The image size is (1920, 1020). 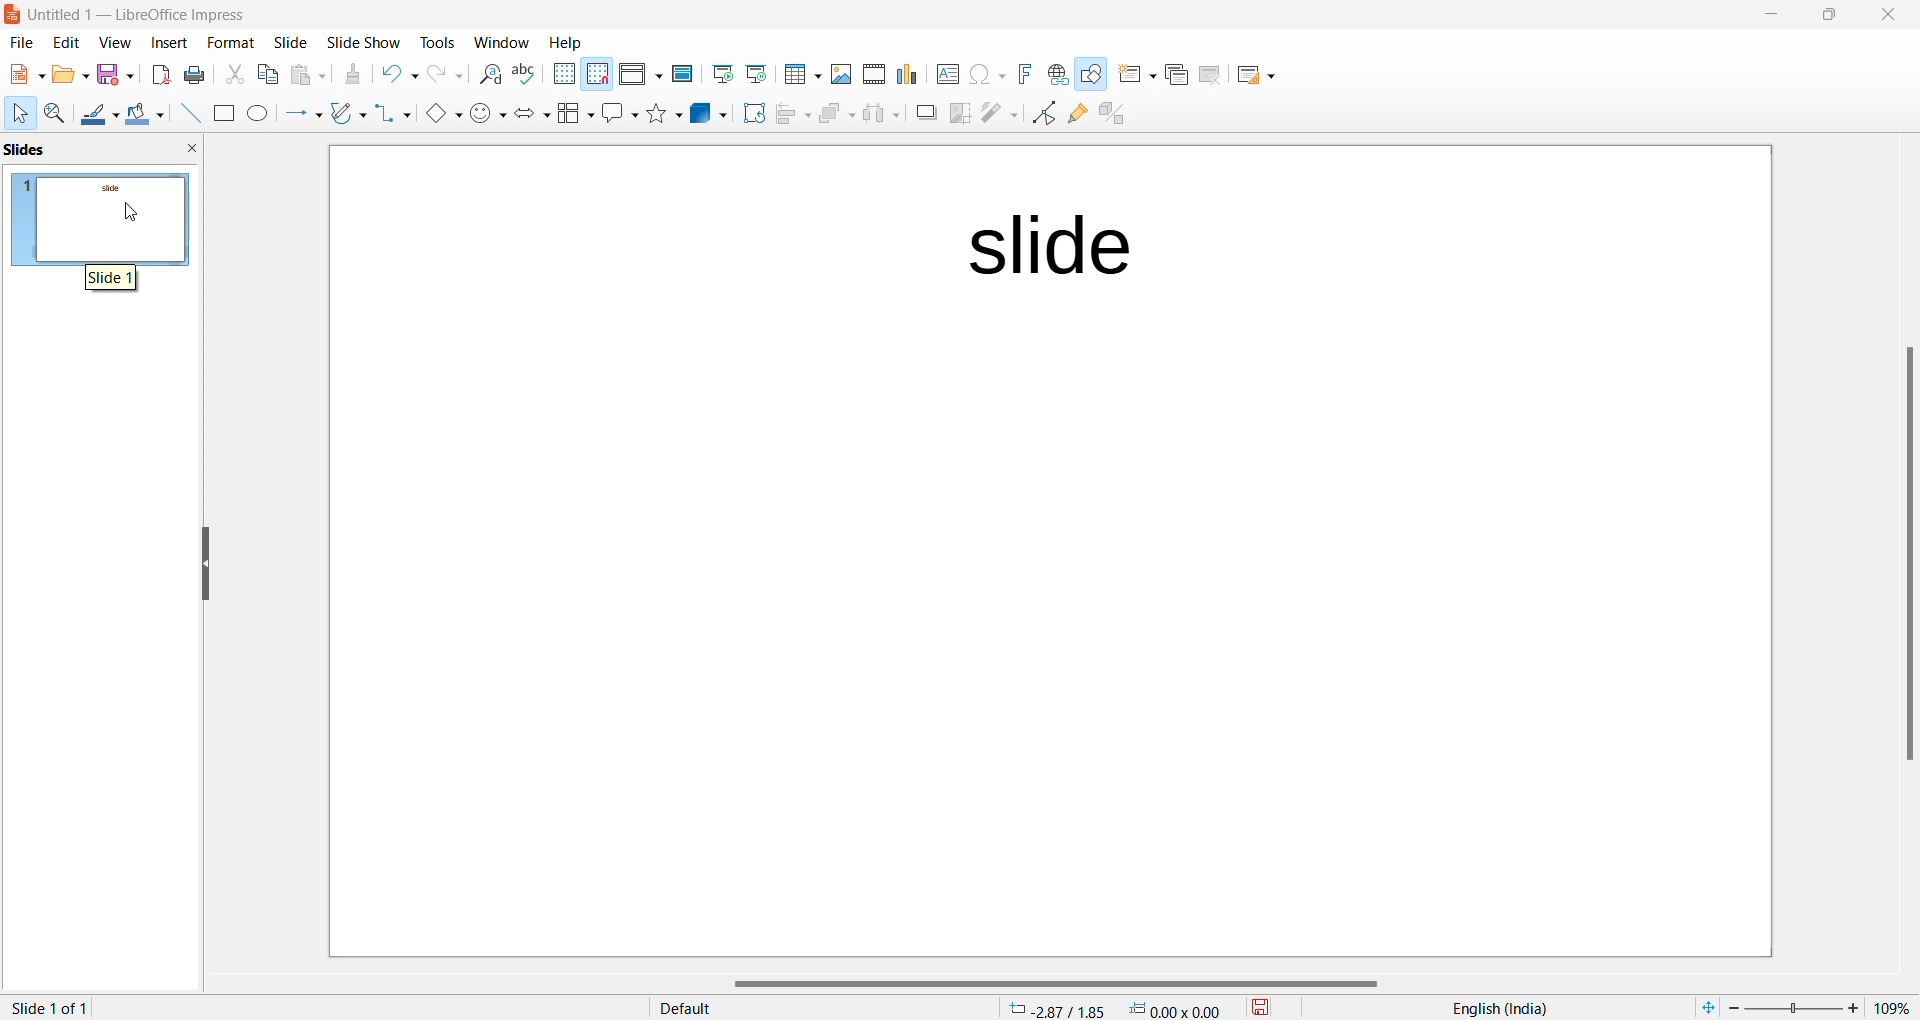 I want to click on Insert font work text, so click(x=1024, y=74).